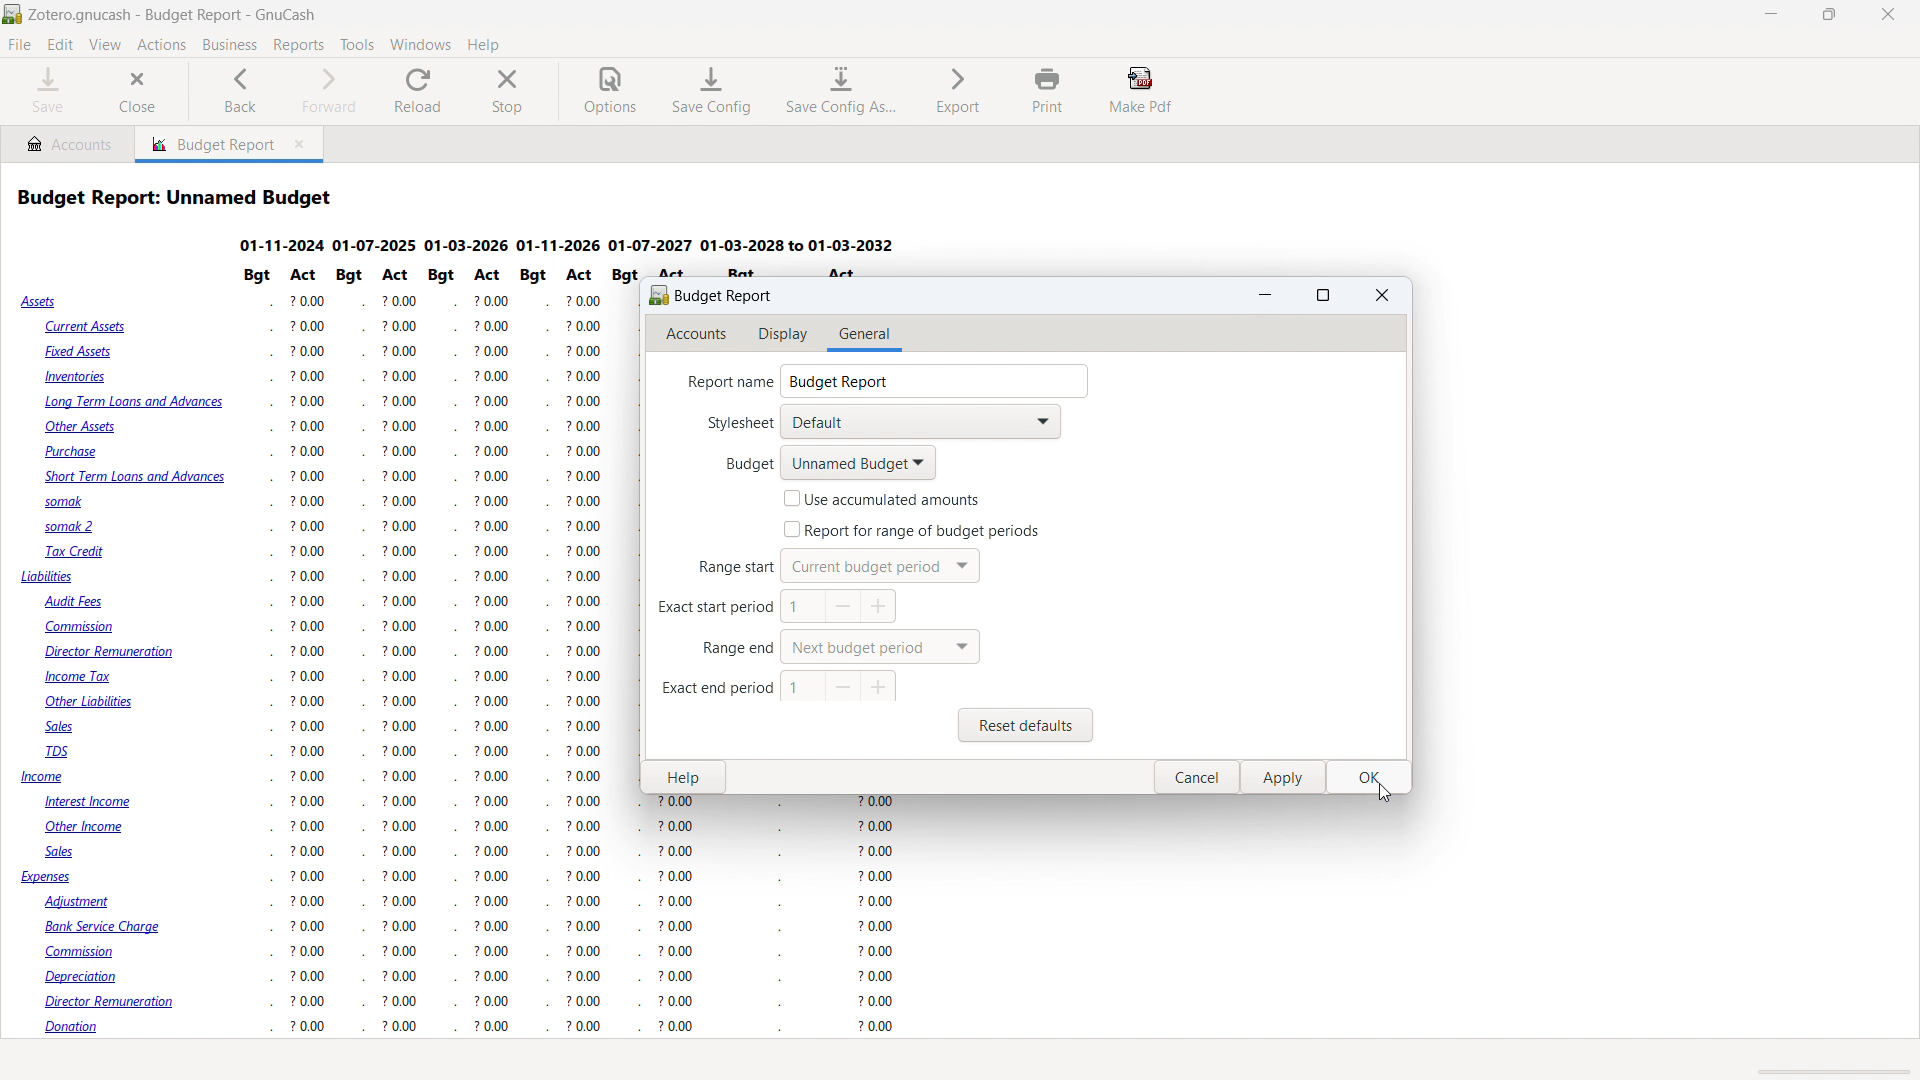 The image size is (1920, 1080). Describe the element at coordinates (107, 925) in the screenshot. I see `‘Bank Service Charge` at that location.